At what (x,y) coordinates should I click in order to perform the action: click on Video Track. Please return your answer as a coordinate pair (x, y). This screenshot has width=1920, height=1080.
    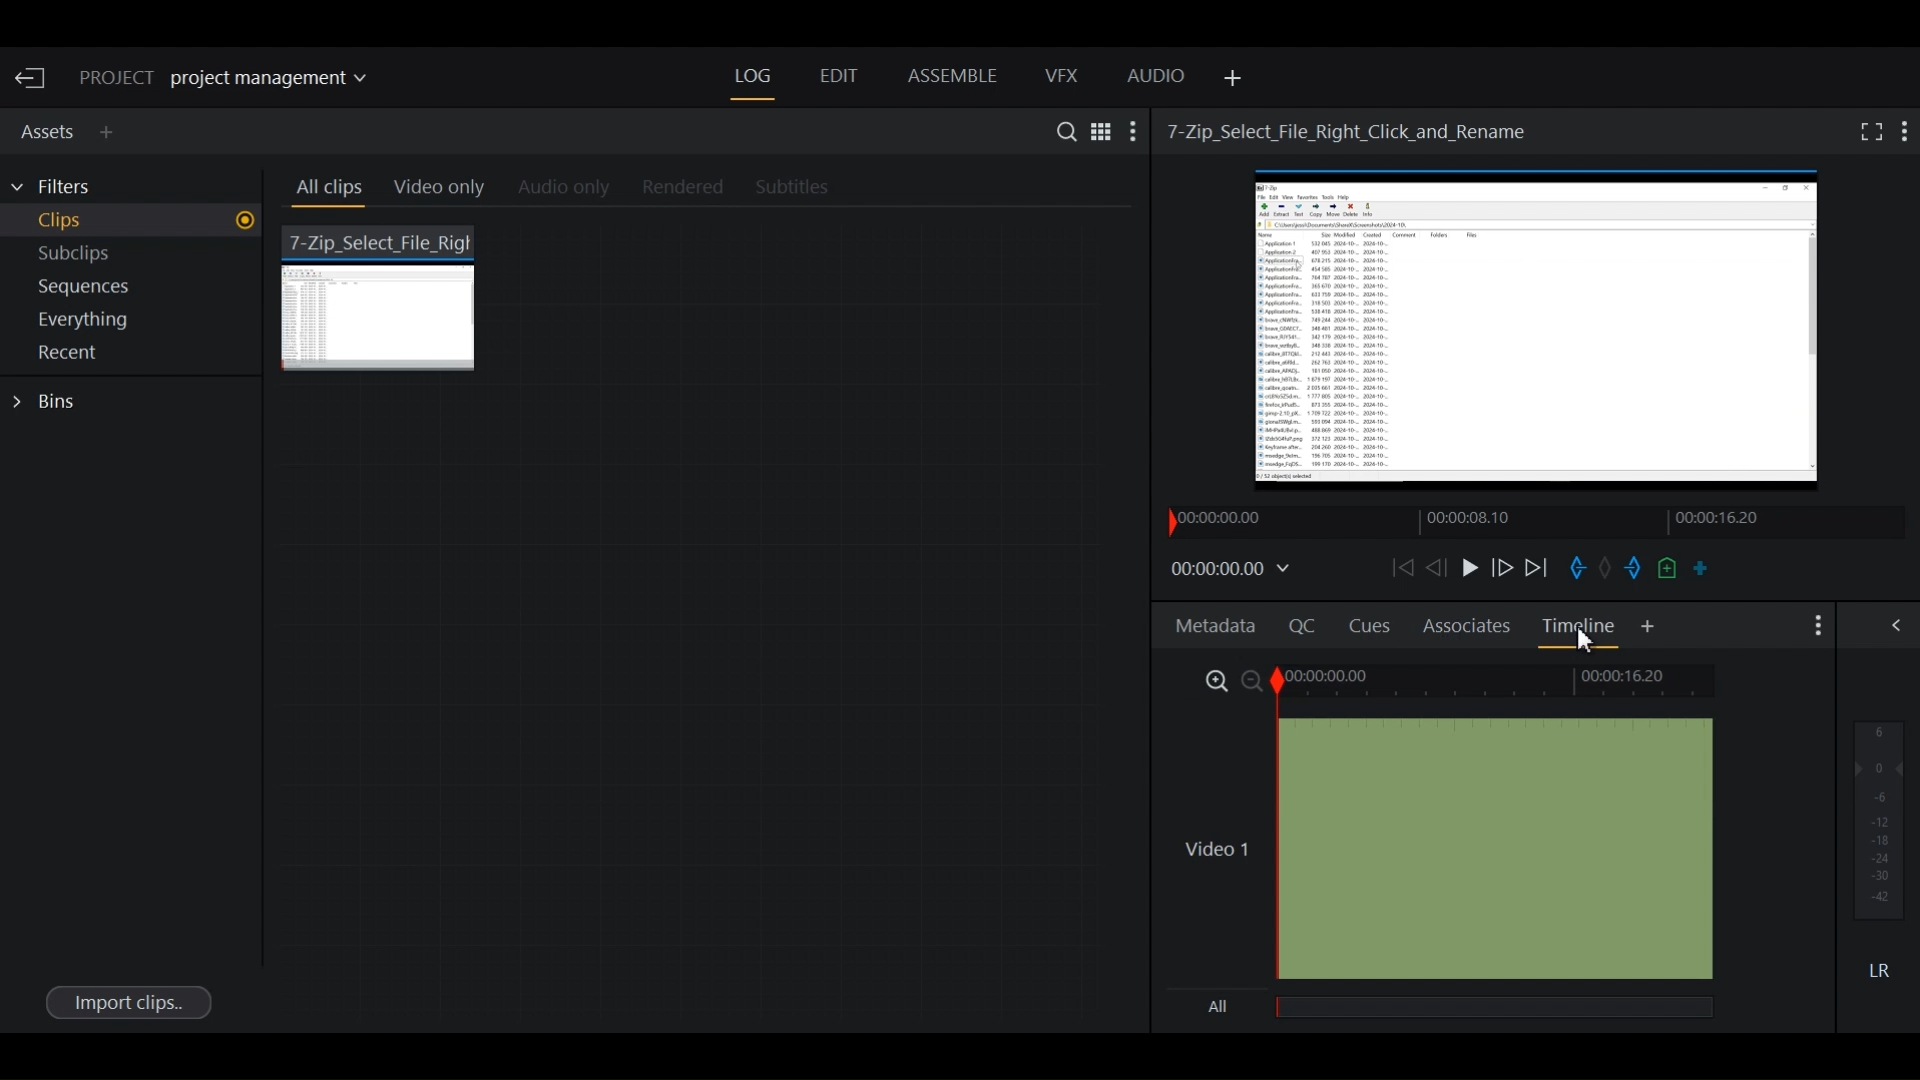
    Looking at the image, I should click on (1510, 850).